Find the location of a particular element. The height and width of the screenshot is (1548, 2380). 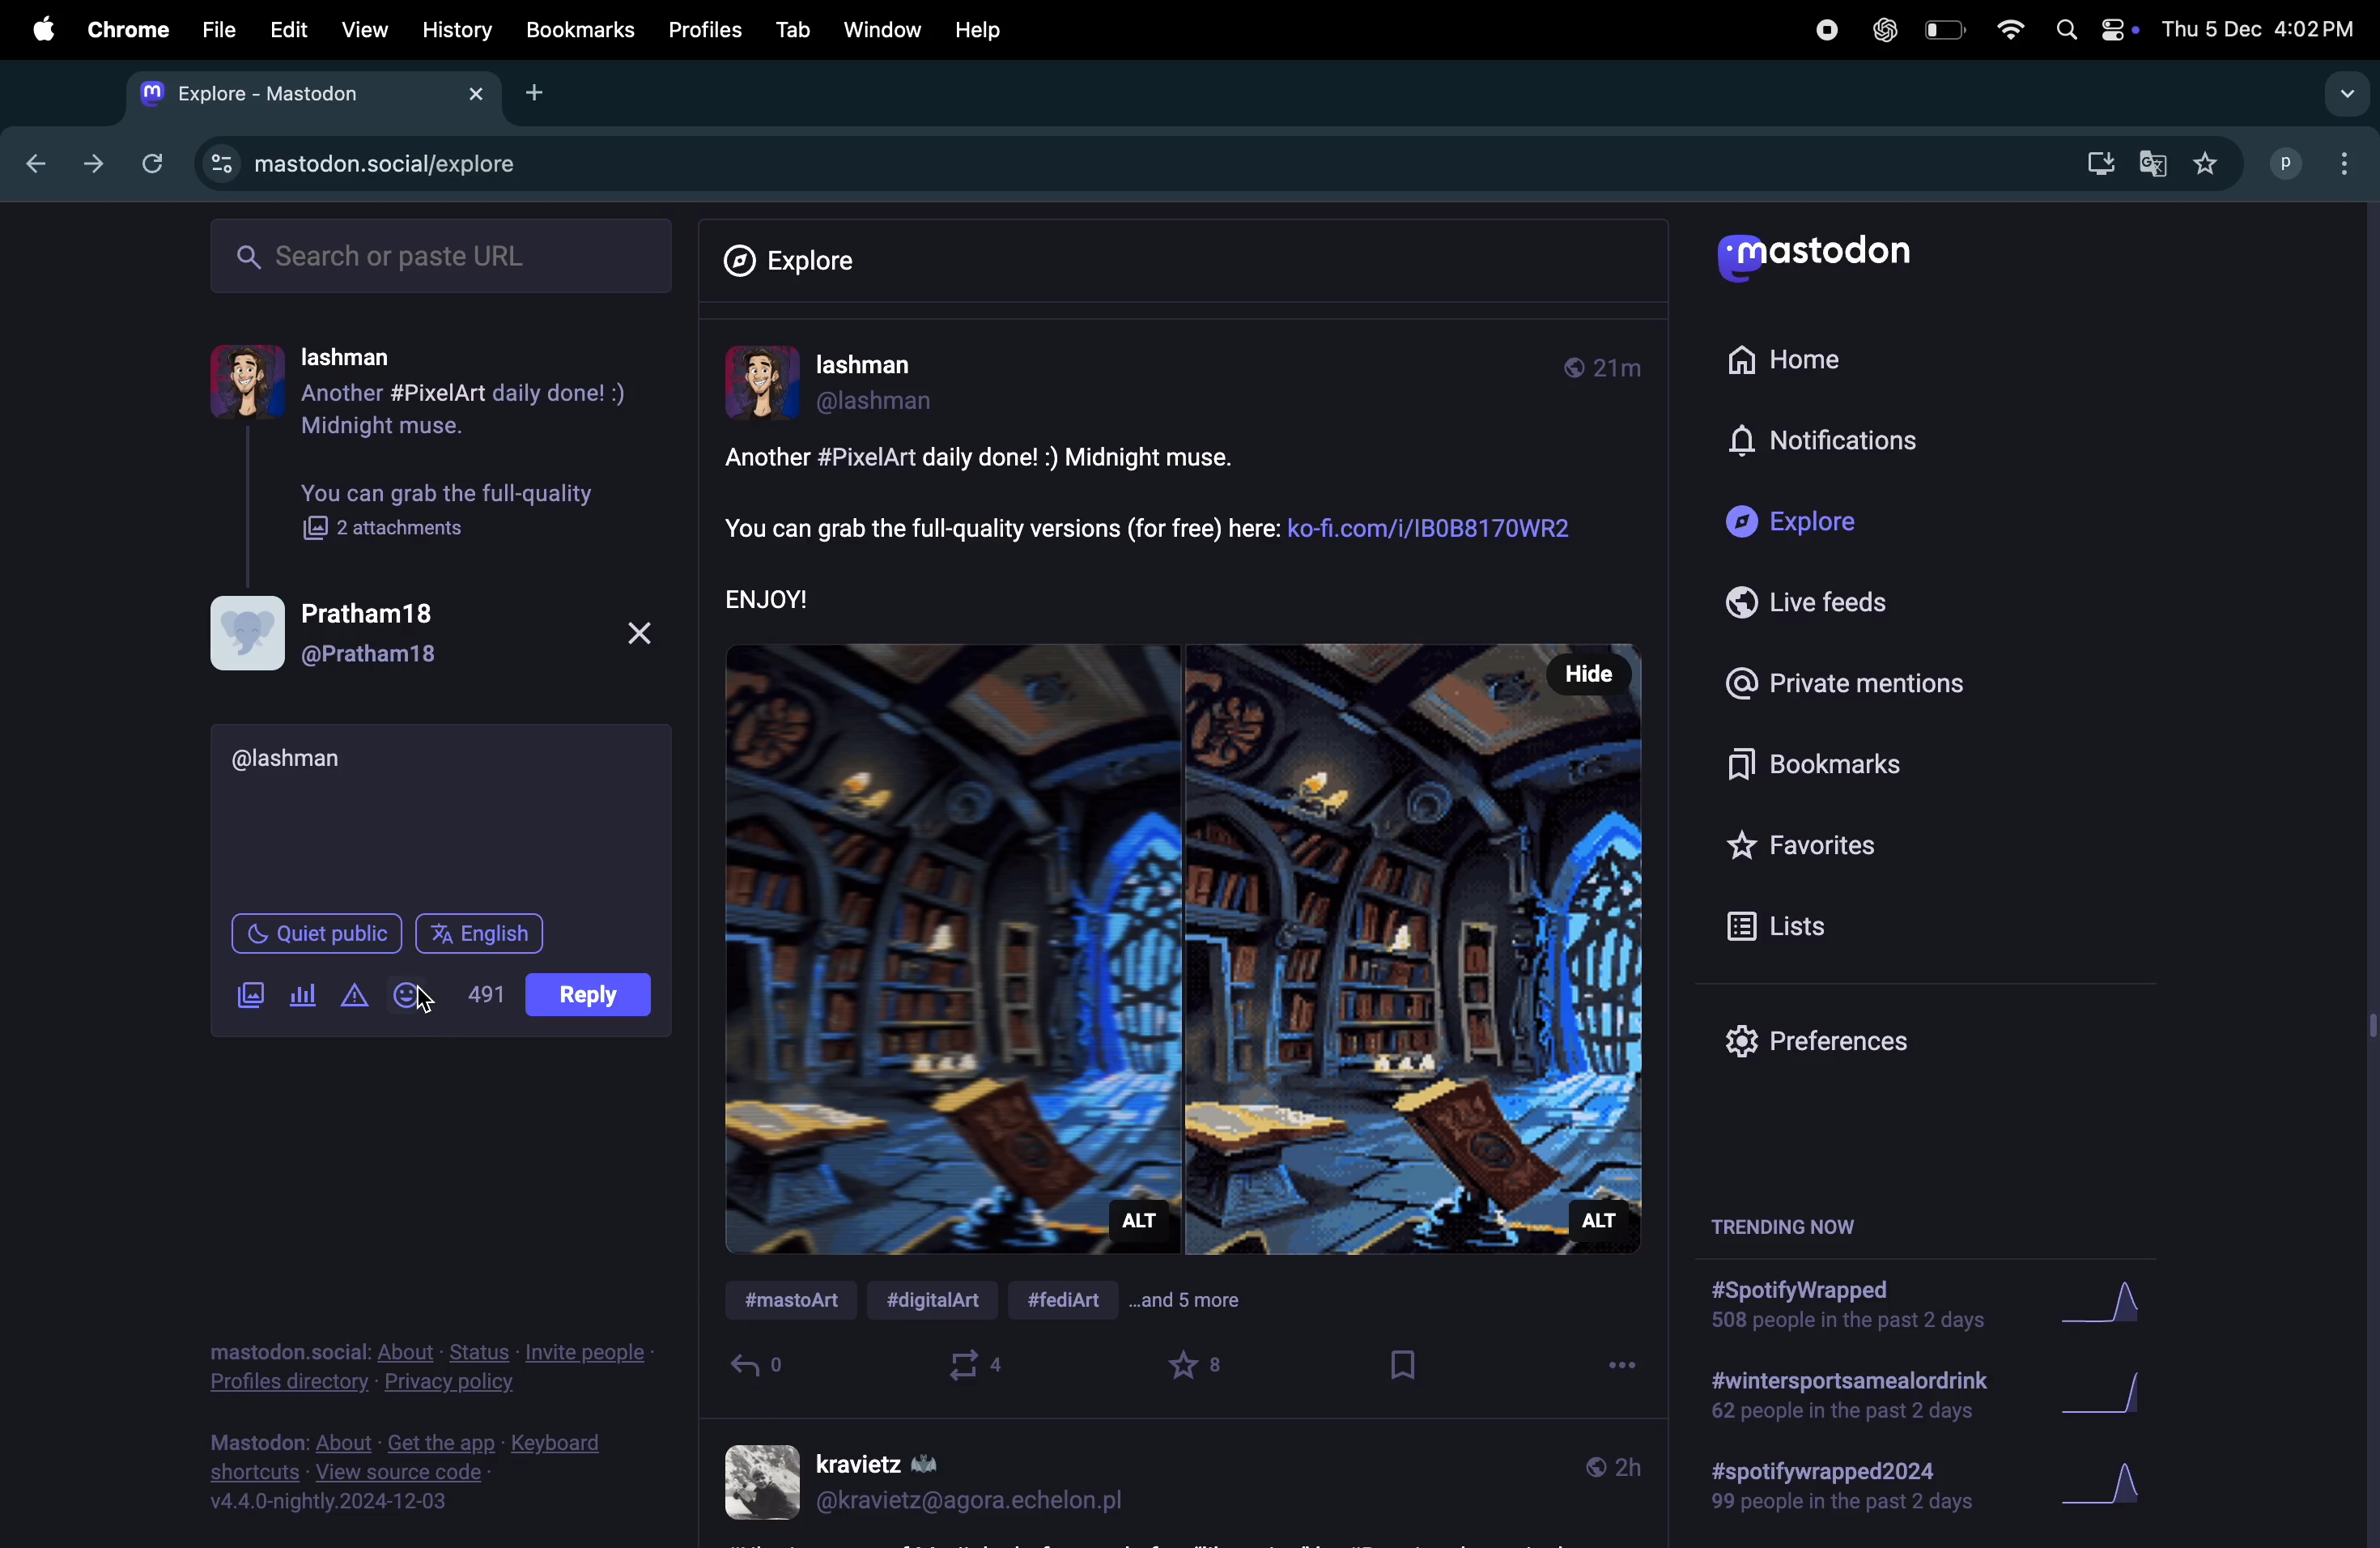

chrome is located at coordinates (130, 31).